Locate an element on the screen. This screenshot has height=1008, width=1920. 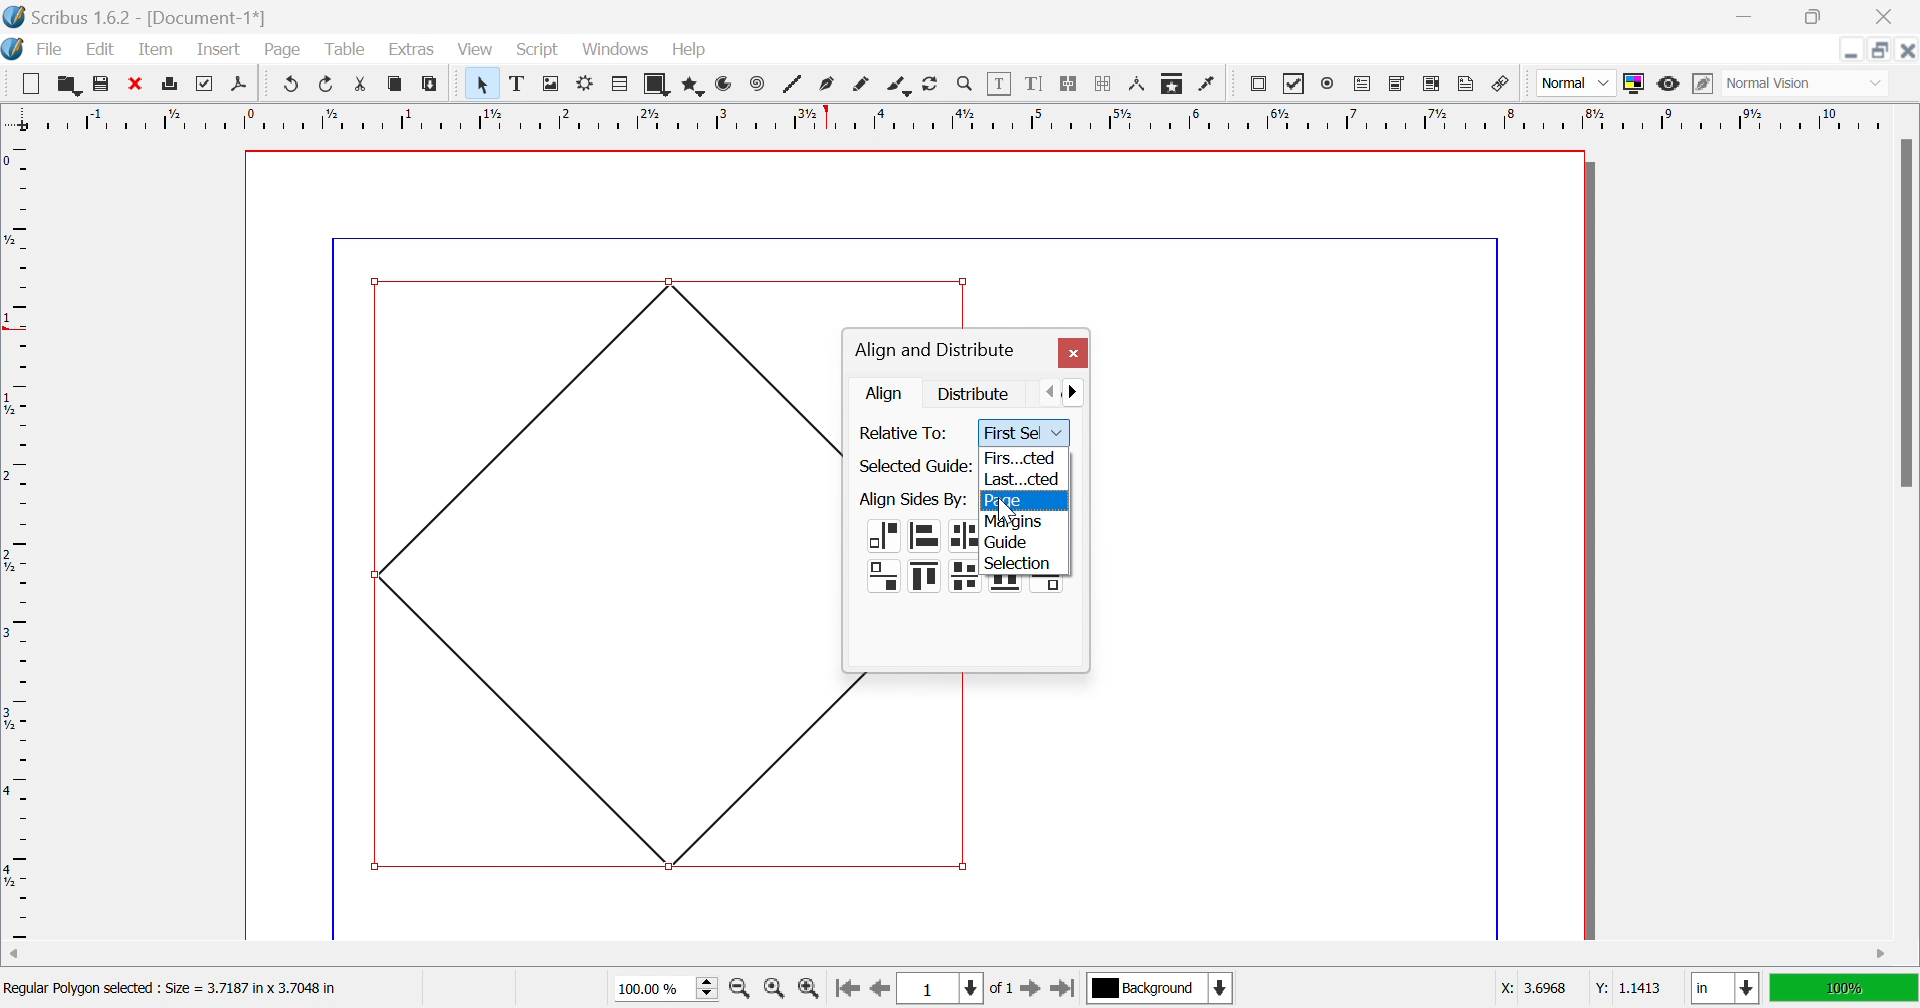
Spiral is located at coordinates (762, 83).